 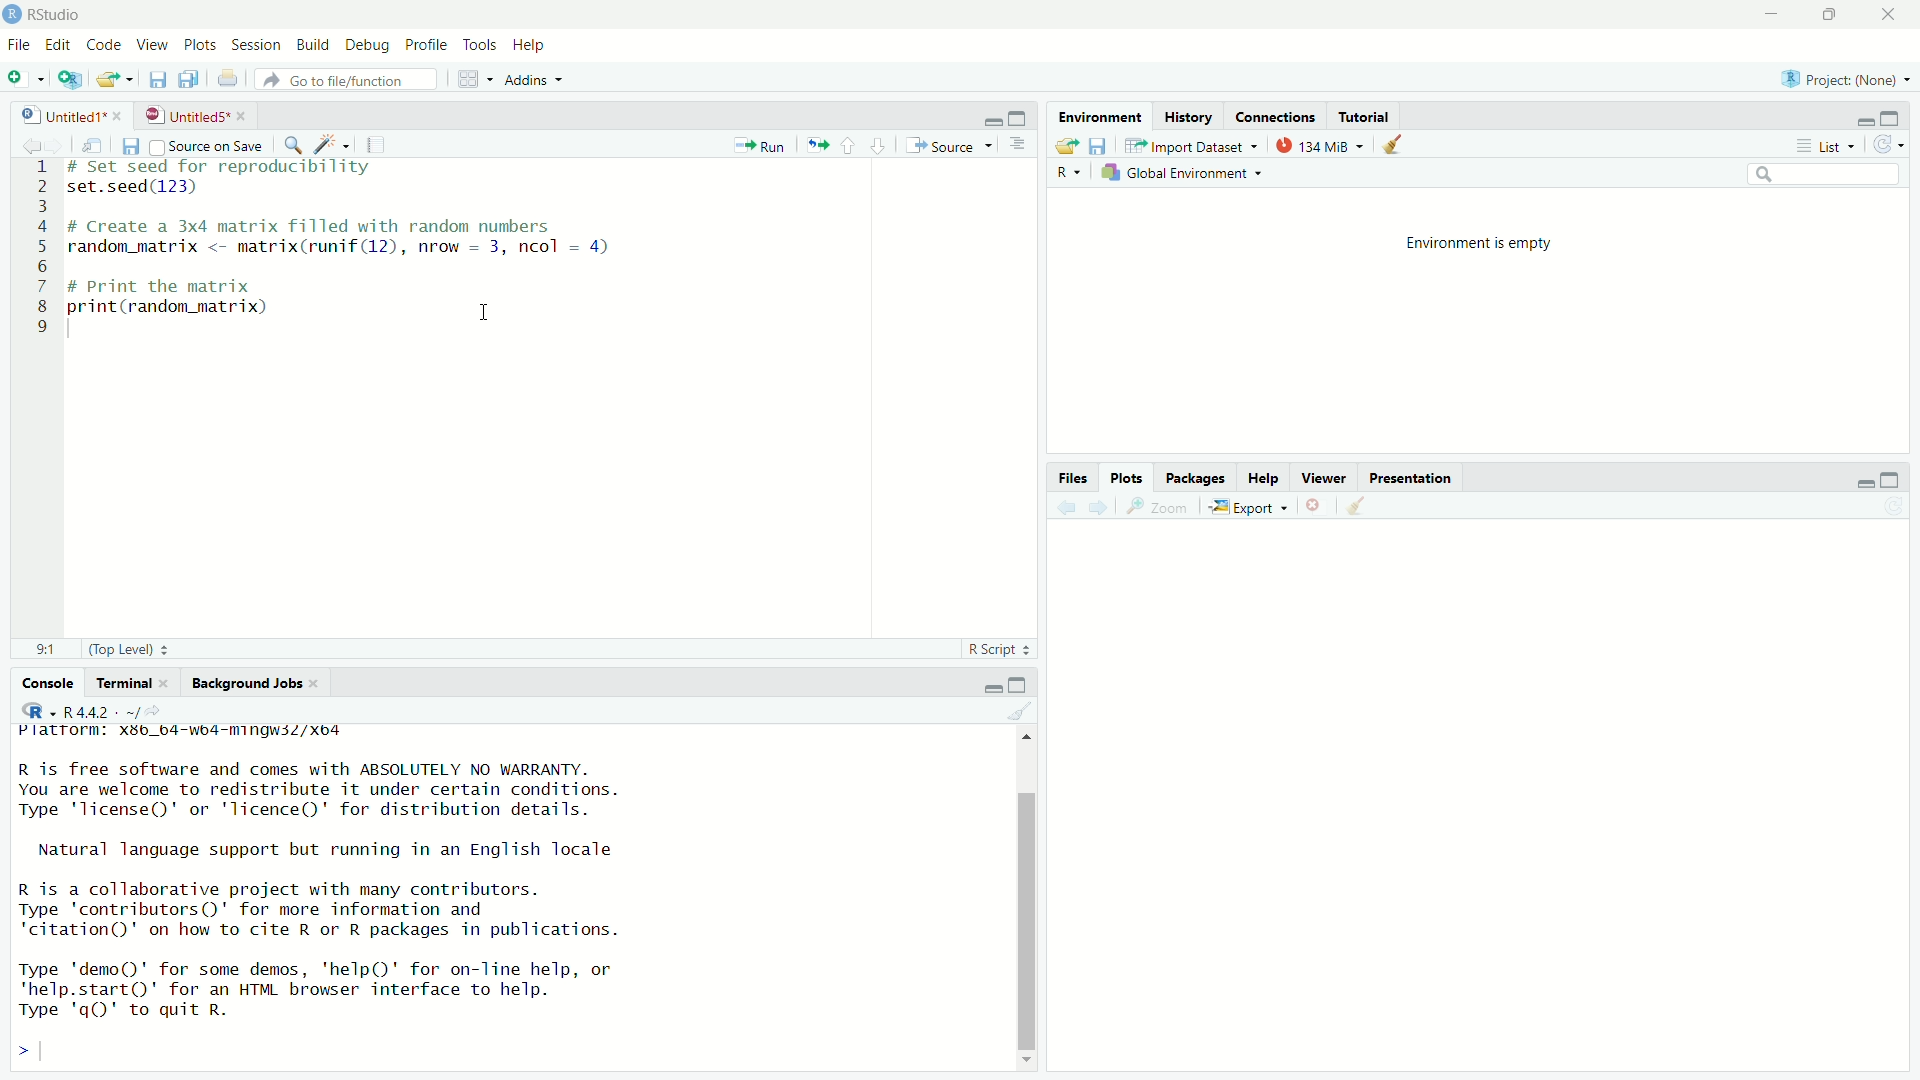 What do you see at coordinates (1835, 18) in the screenshot?
I see `maximise` at bounding box center [1835, 18].